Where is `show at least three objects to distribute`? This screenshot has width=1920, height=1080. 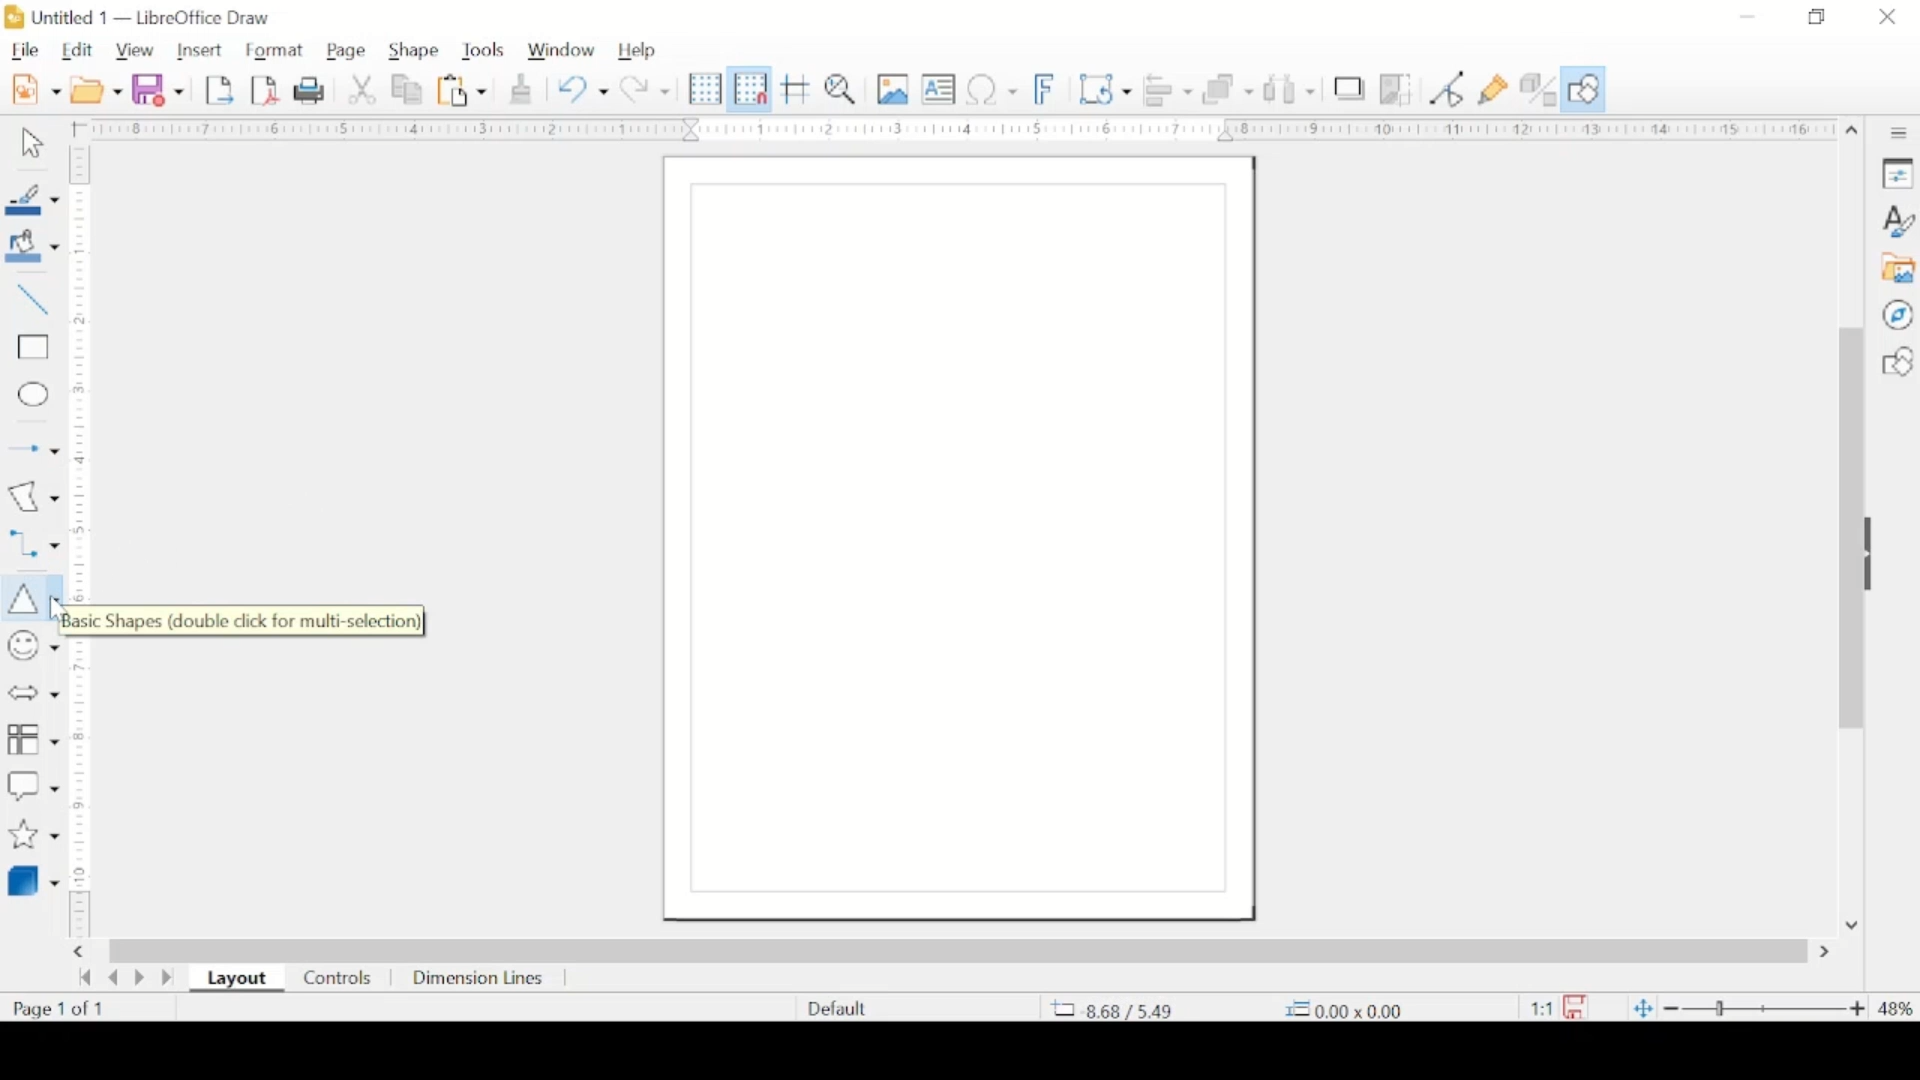
show at least three objects to distribute is located at coordinates (1290, 90).